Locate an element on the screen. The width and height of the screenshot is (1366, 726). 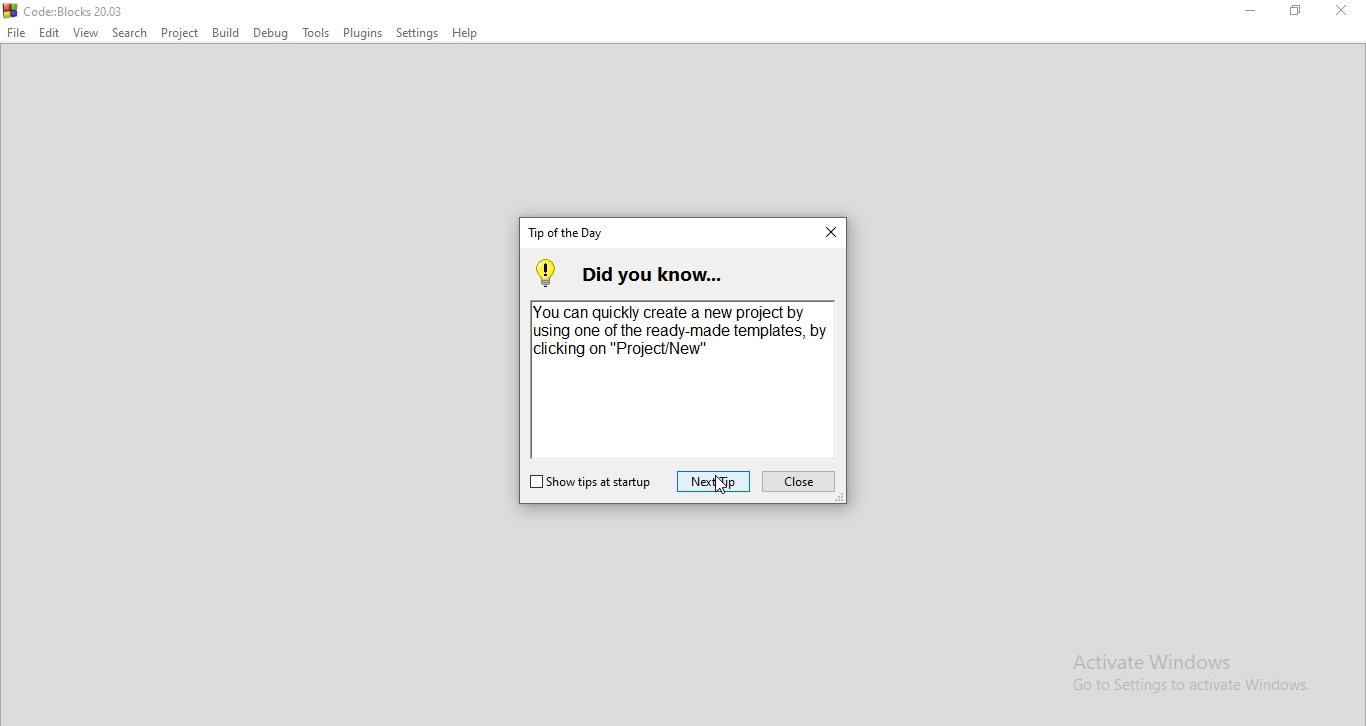
show tips at startup is located at coordinates (589, 483).